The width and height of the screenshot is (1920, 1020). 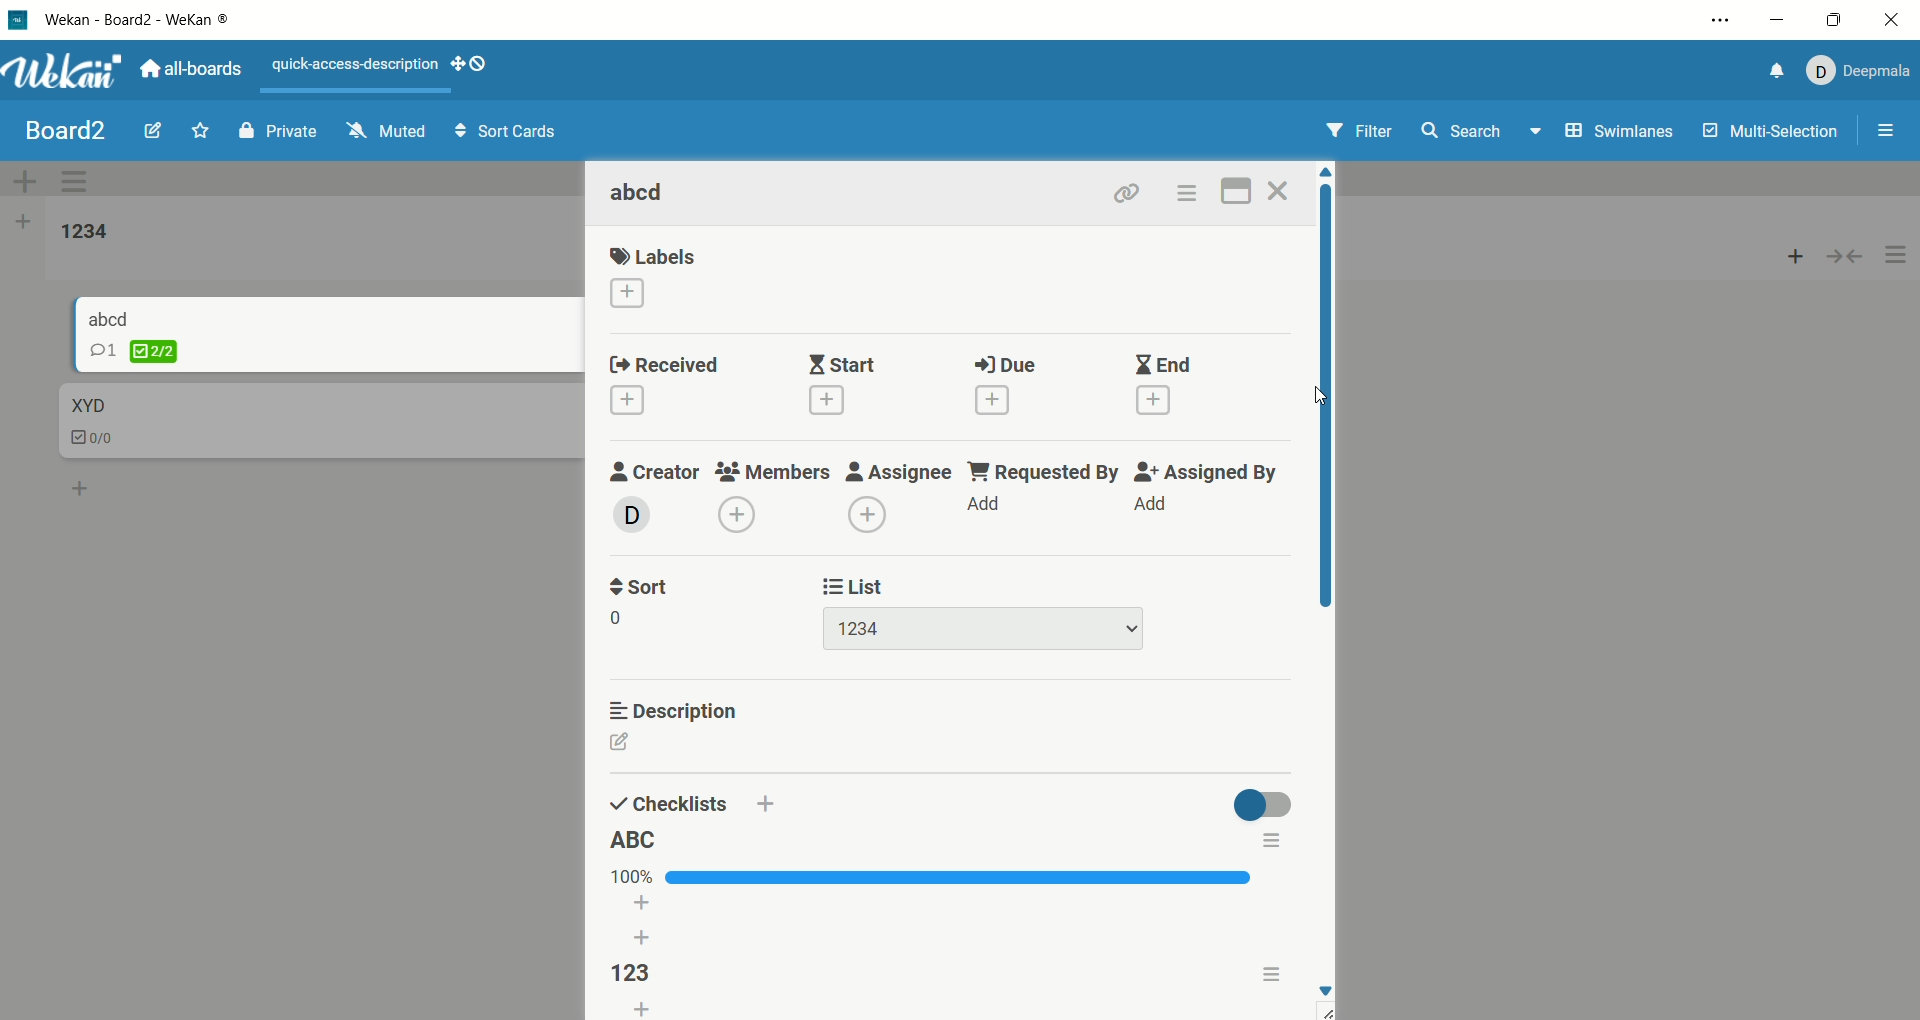 What do you see at coordinates (137, 21) in the screenshot?
I see `wekan-wekan` at bounding box center [137, 21].